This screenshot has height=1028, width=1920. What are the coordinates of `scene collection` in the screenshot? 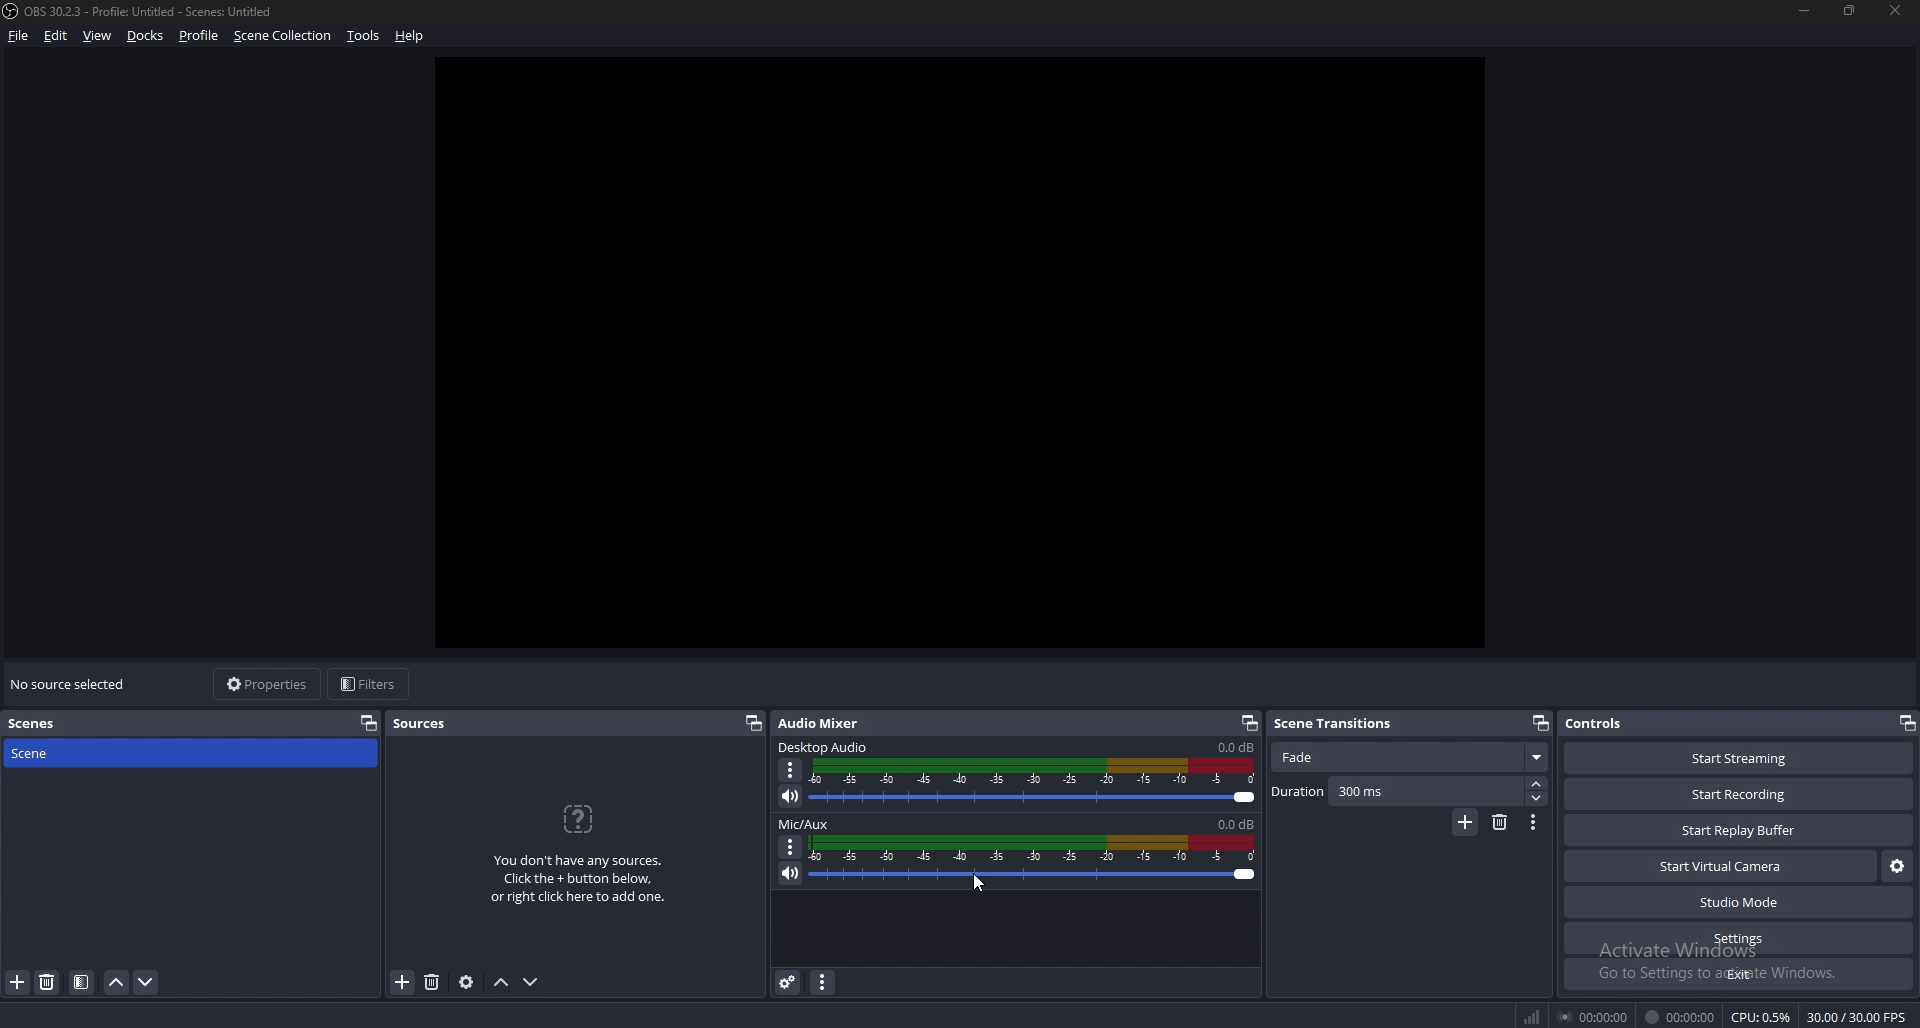 It's located at (283, 35).